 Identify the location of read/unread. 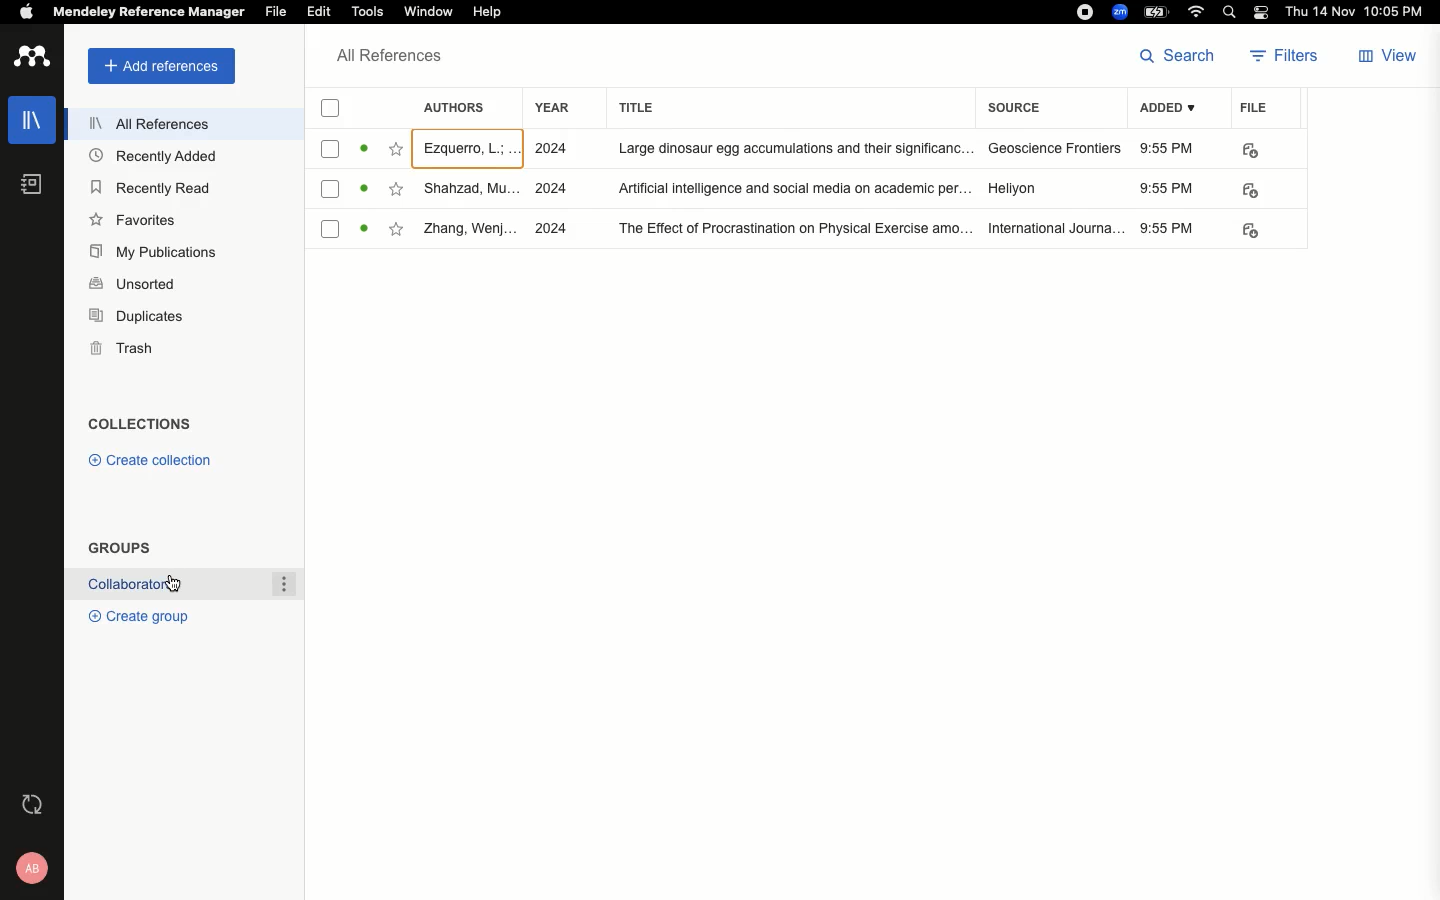
(366, 228).